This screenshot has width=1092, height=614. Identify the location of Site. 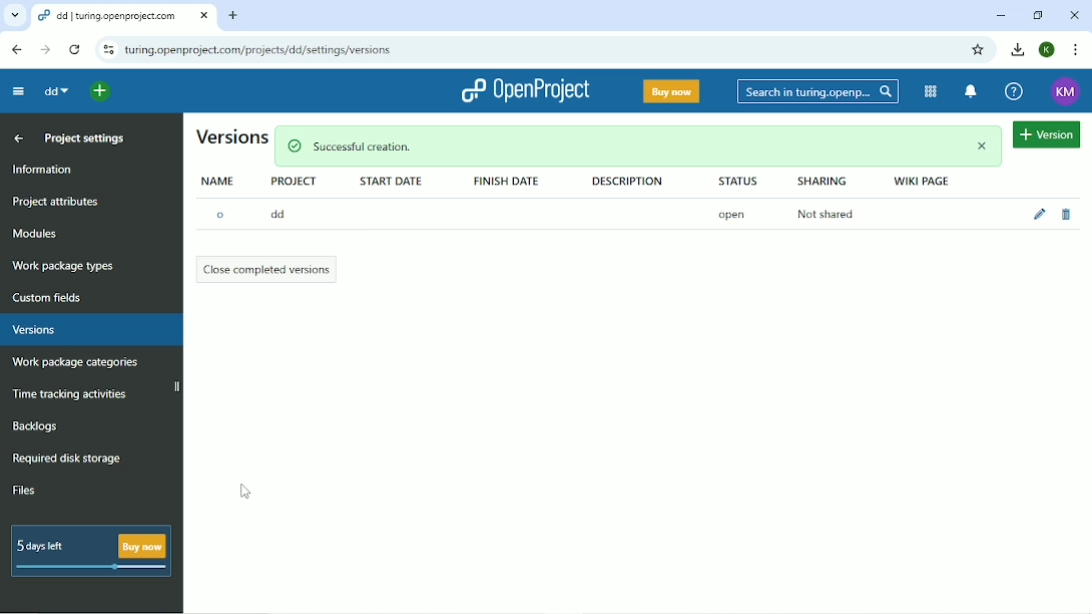
(259, 50).